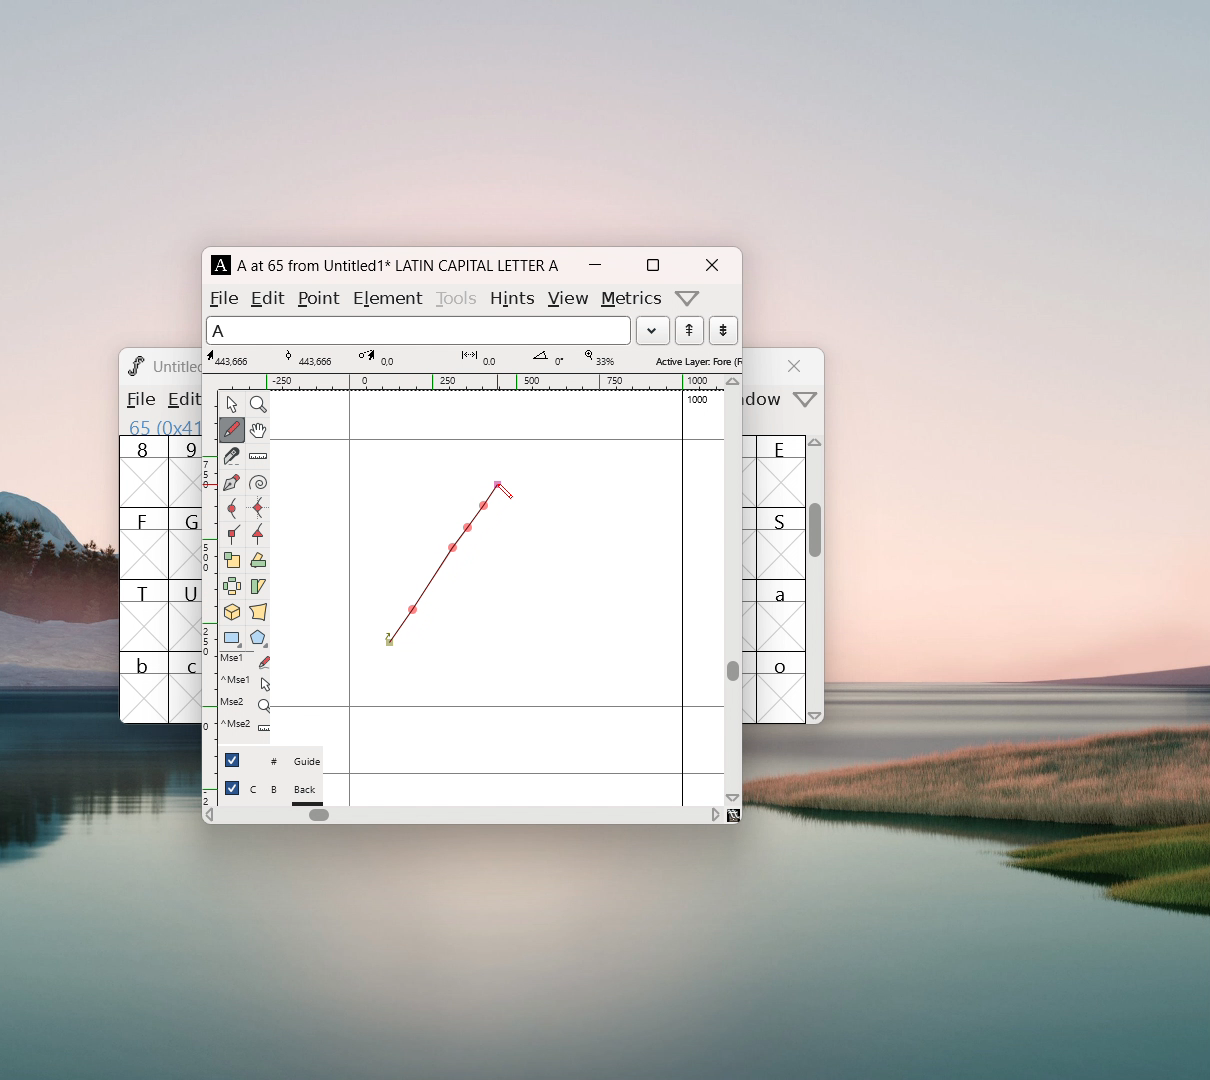  Describe the element at coordinates (511, 298) in the screenshot. I see `hints` at that location.